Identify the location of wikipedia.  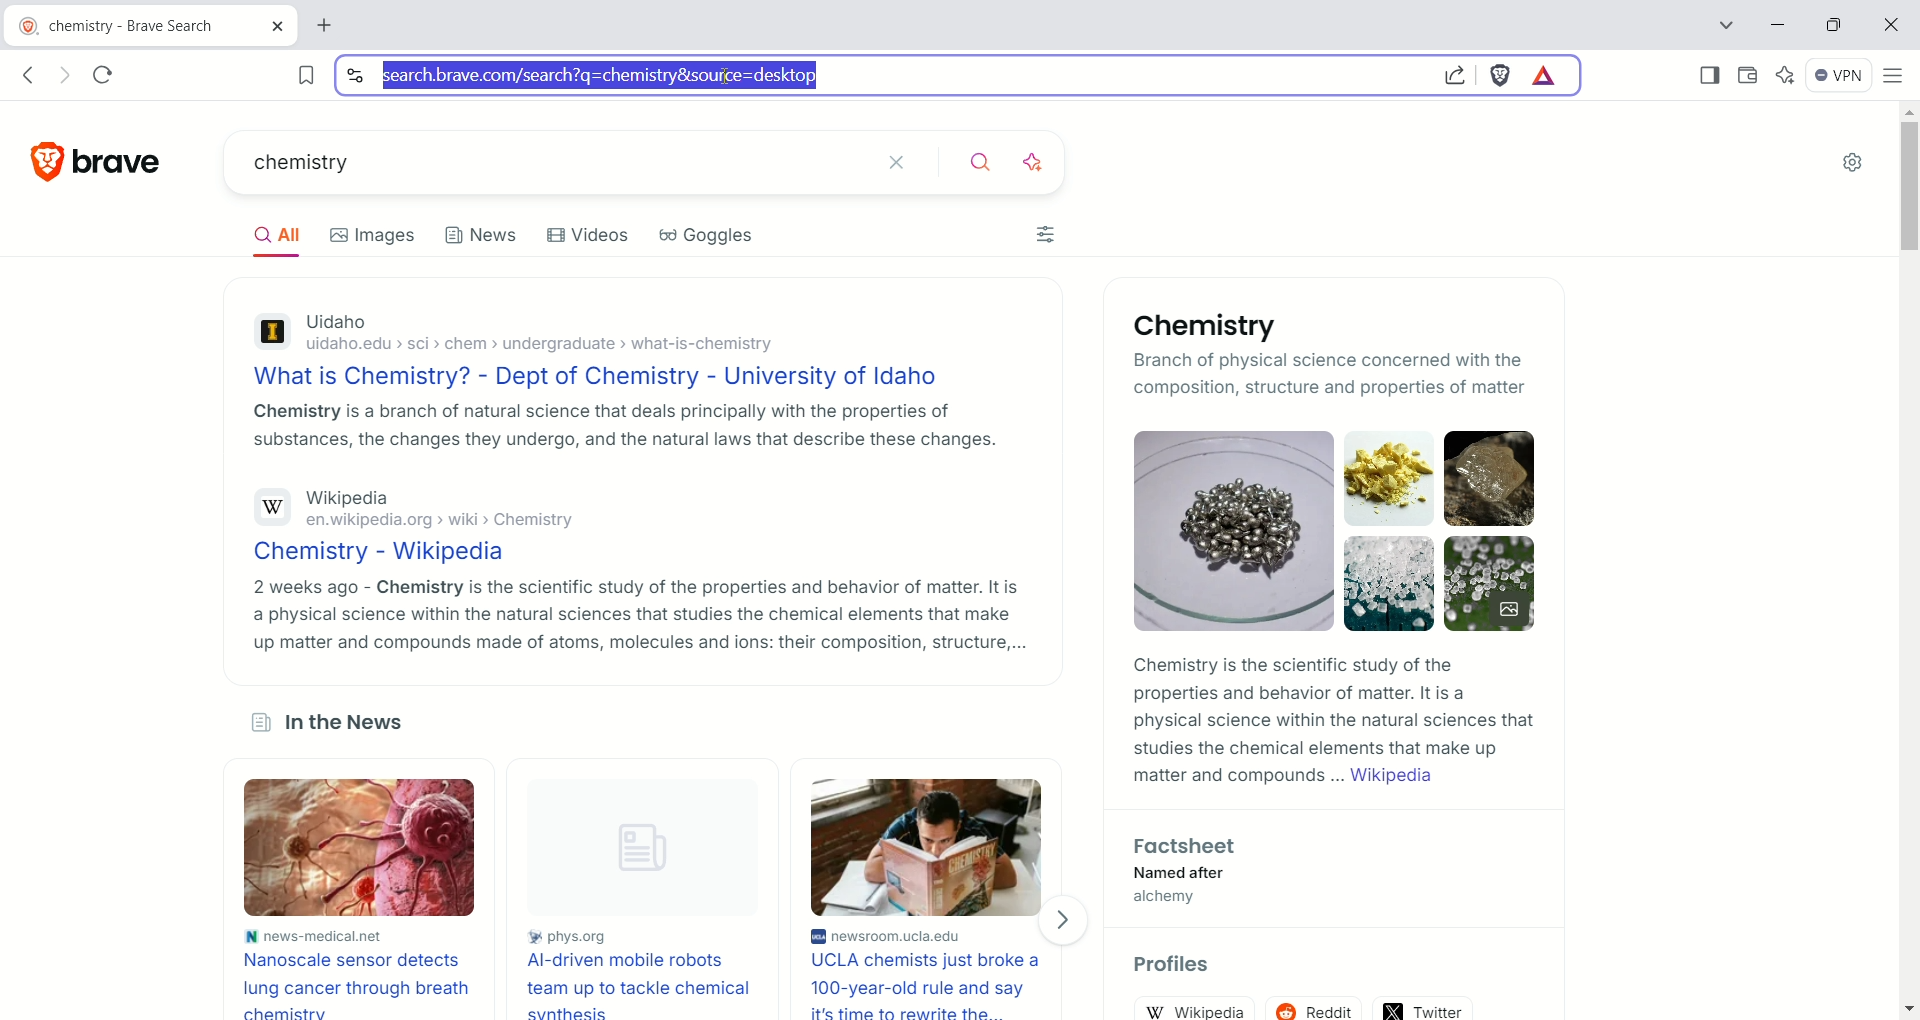
(1193, 1007).